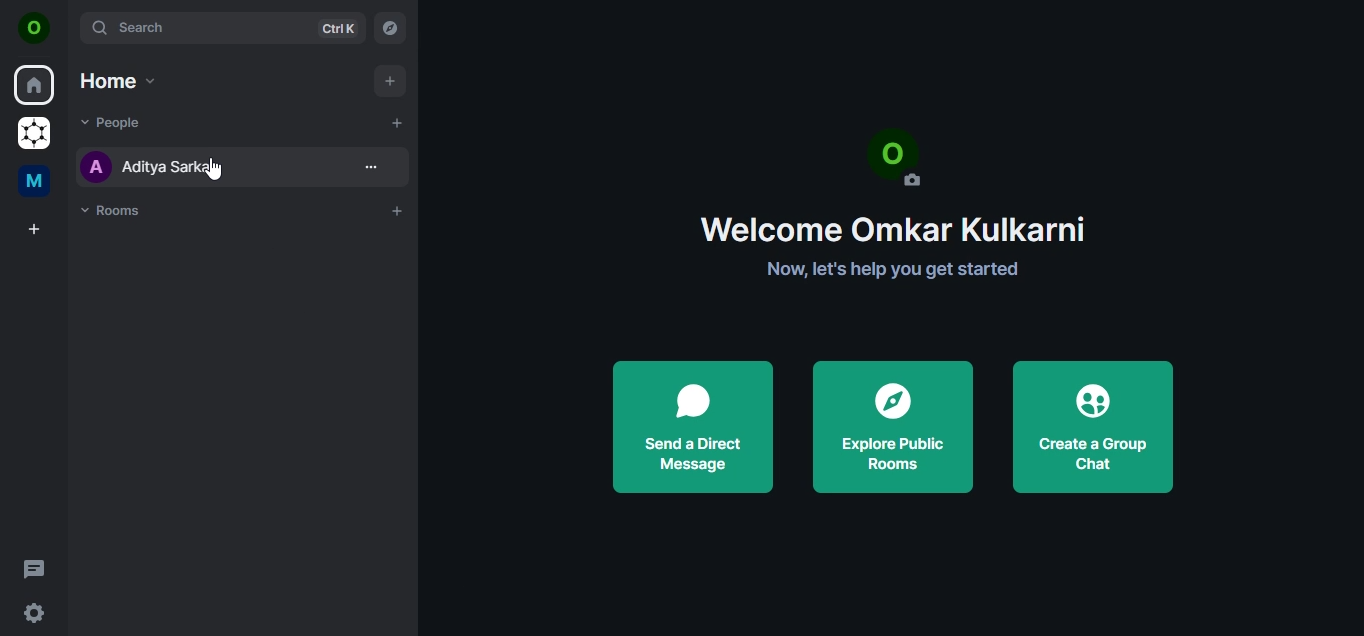 This screenshot has width=1364, height=636. Describe the element at coordinates (890, 421) in the screenshot. I see `explore public rooms` at that location.